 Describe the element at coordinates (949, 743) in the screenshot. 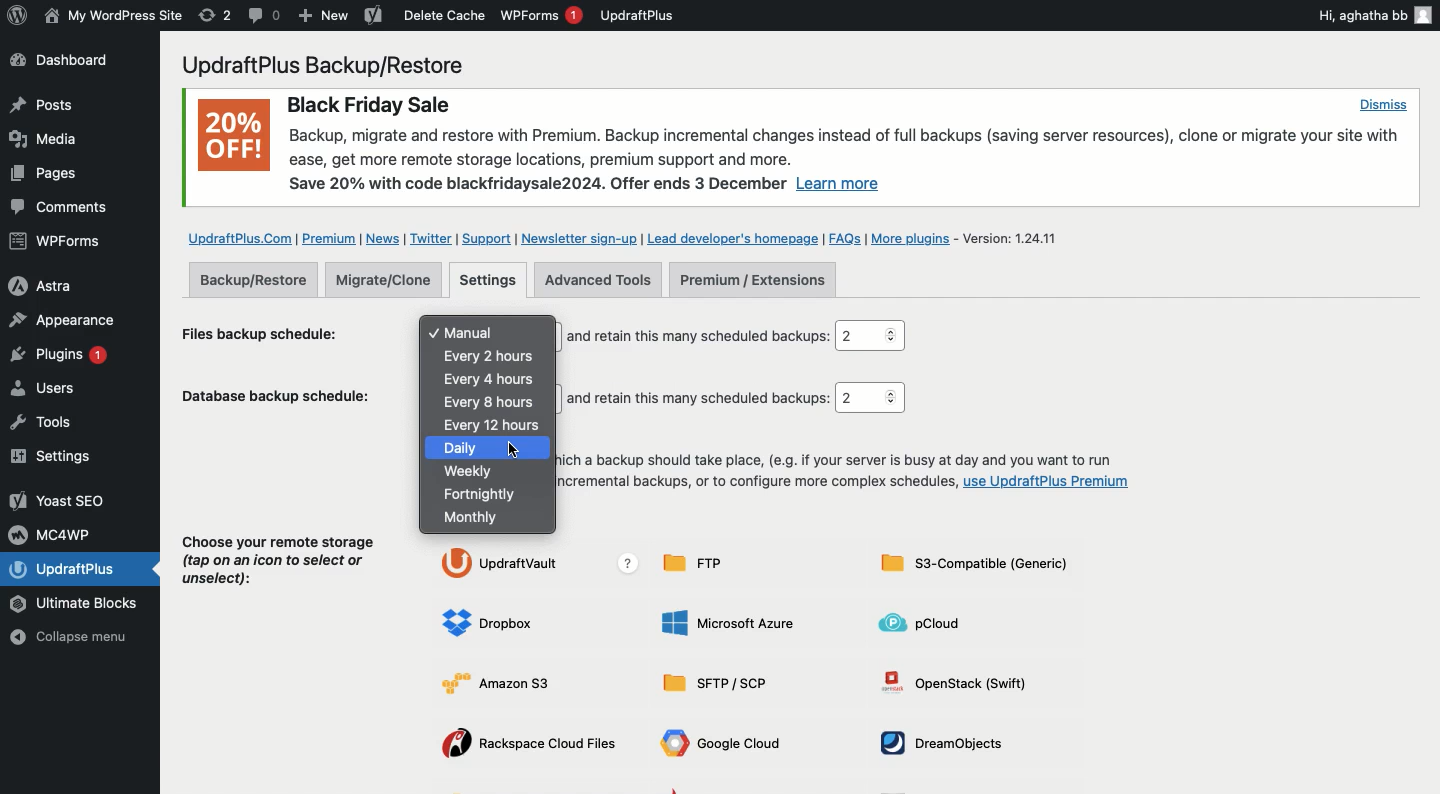

I see `DreamObjects` at that location.